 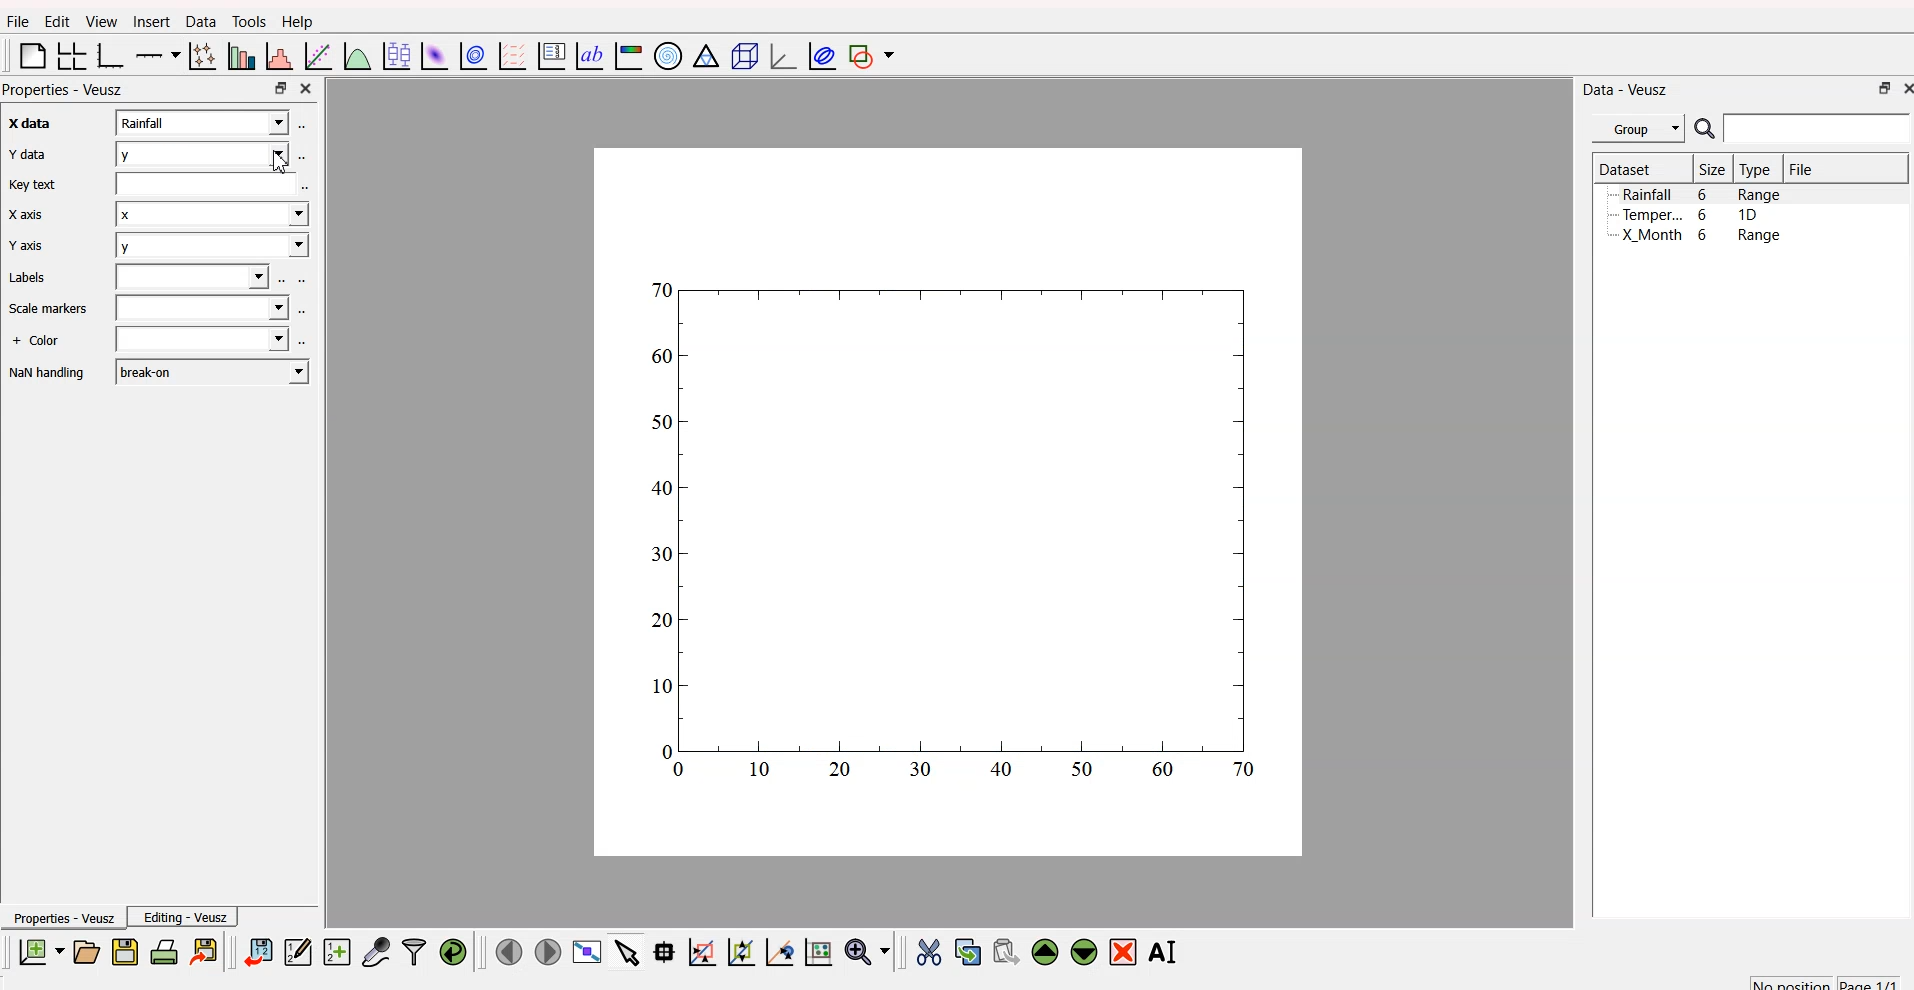 I want to click on paste the widget from the clipboard, so click(x=1005, y=951).